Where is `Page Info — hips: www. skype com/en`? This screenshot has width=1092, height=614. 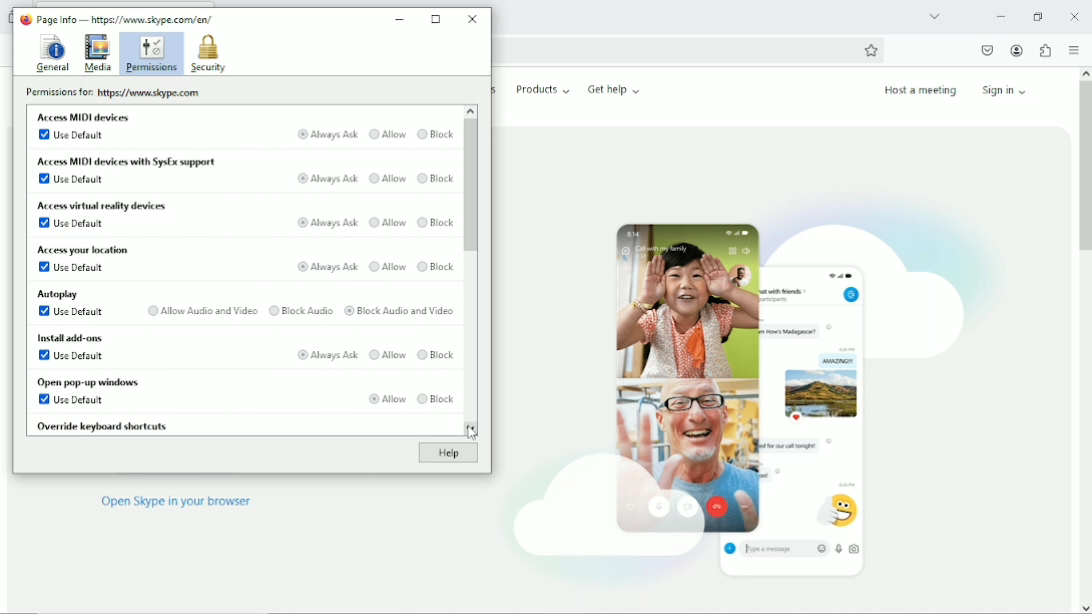
Page Info — hips: www. skype com/en is located at coordinates (122, 18).